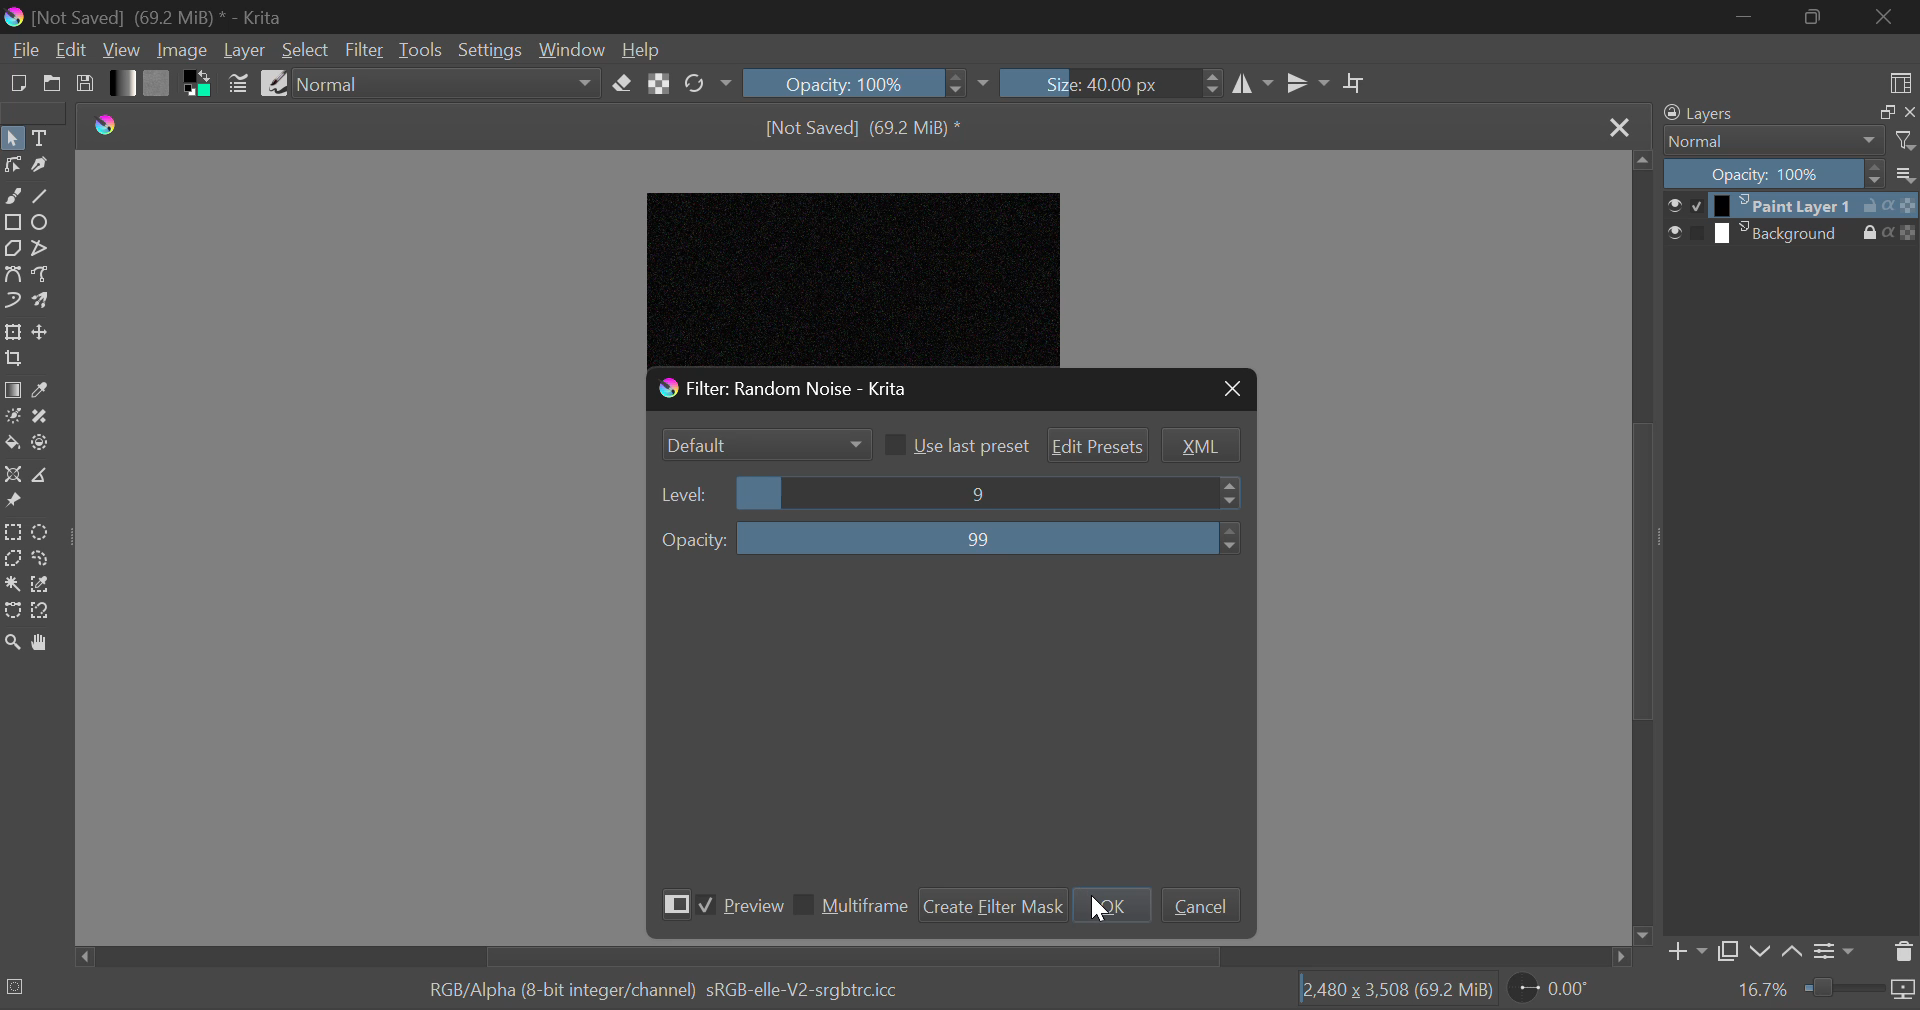 The height and width of the screenshot is (1010, 1920). I want to click on Fill, so click(12, 442).